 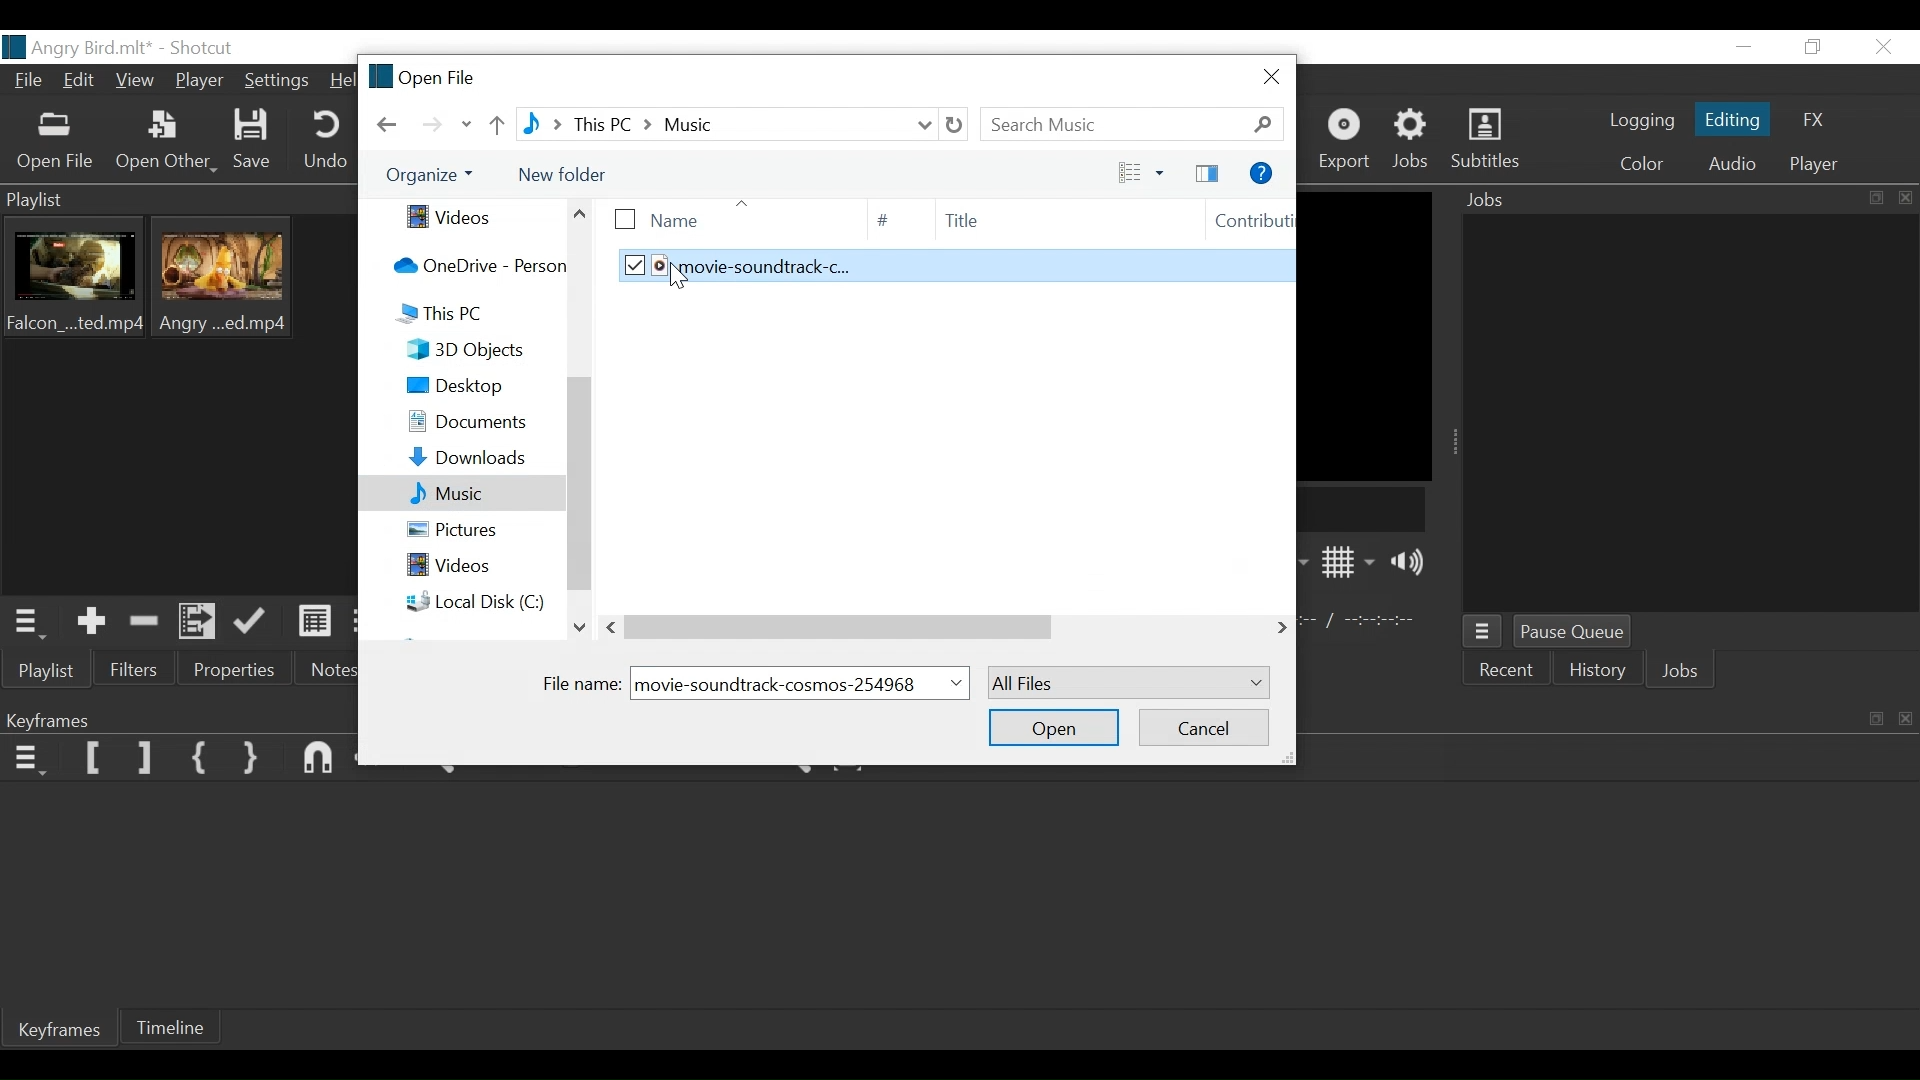 I want to click on Color, so click(x=1640, y=162).